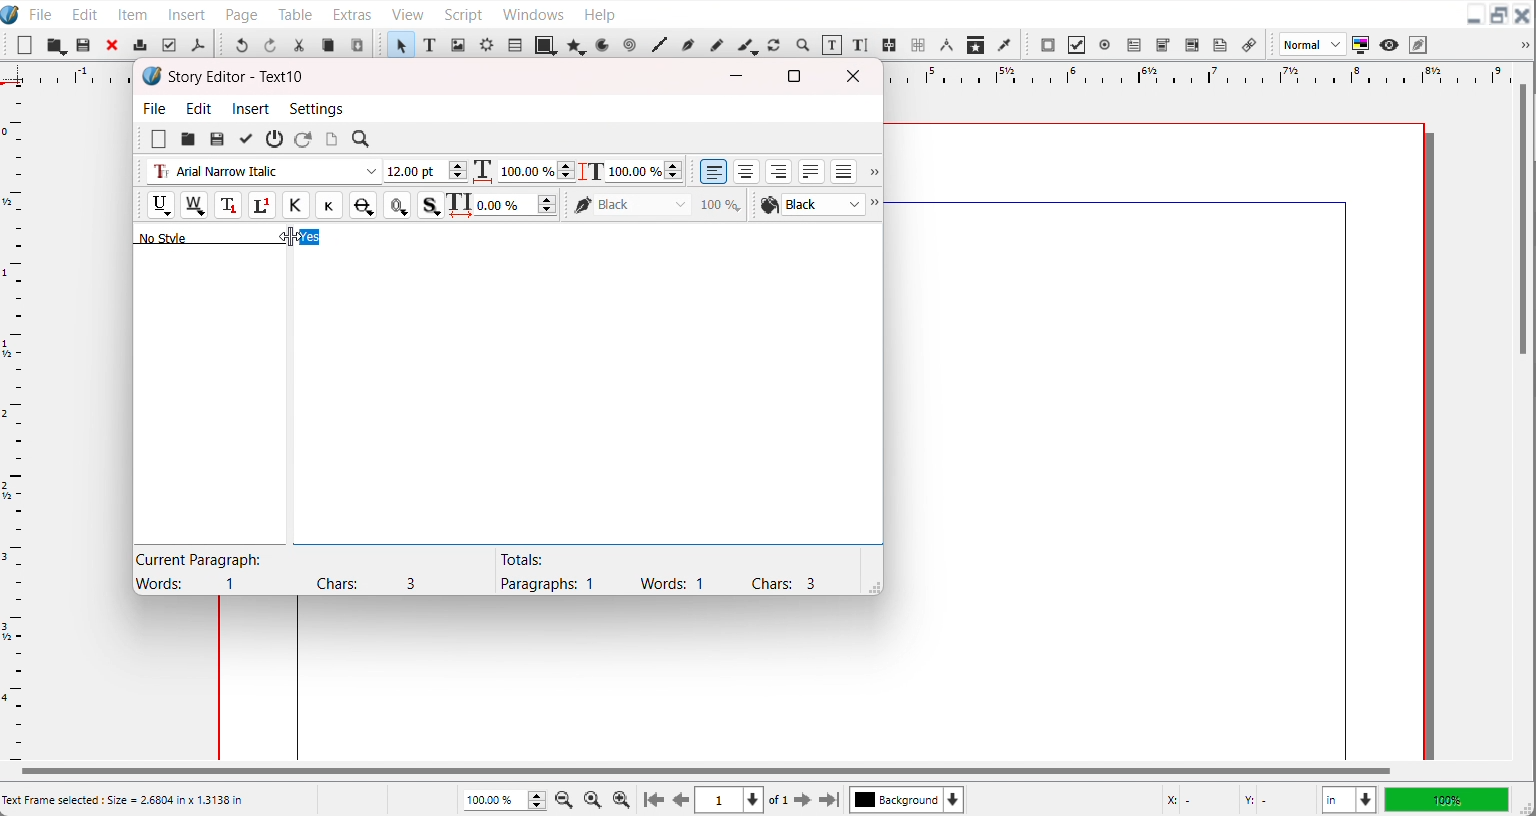 This screenshot has height=816, width=1536. Describe the element at coordinates (188, 13) in the screenshot. I see `Insert` at that location.